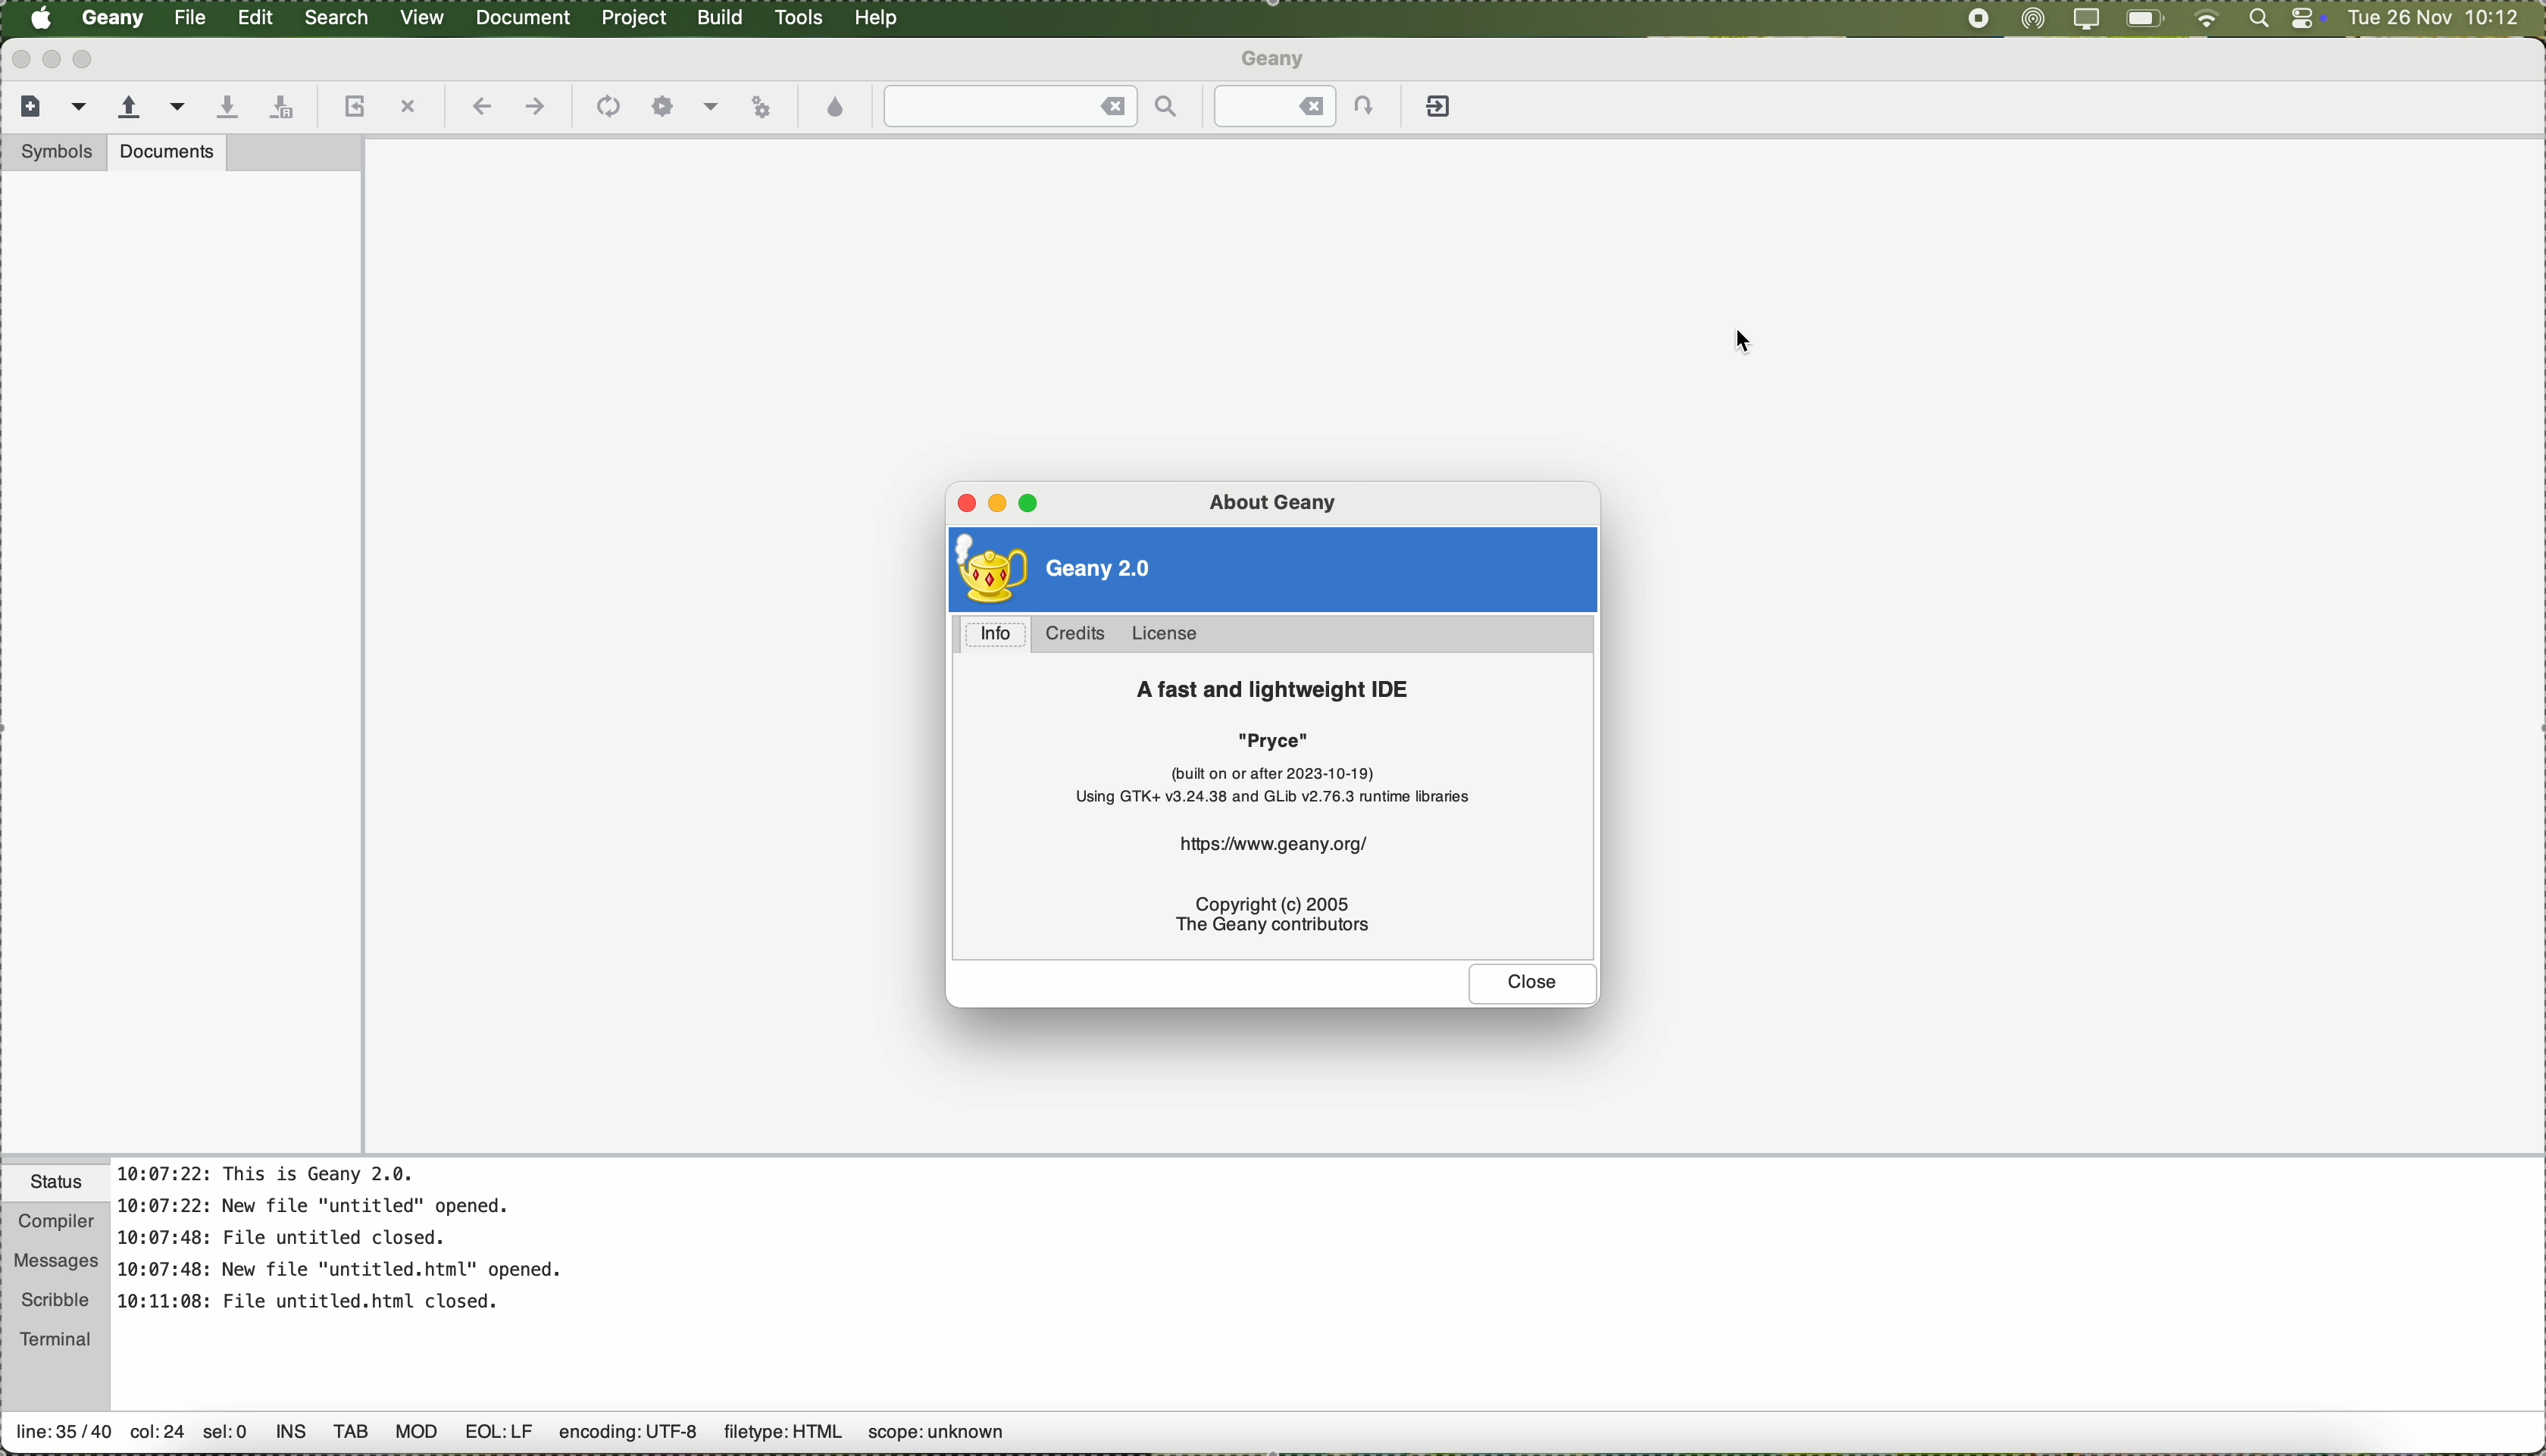  What do you see at coordinates (54, 152) in the screenshot?
I see `symbols` at bounding box center [54, 152].